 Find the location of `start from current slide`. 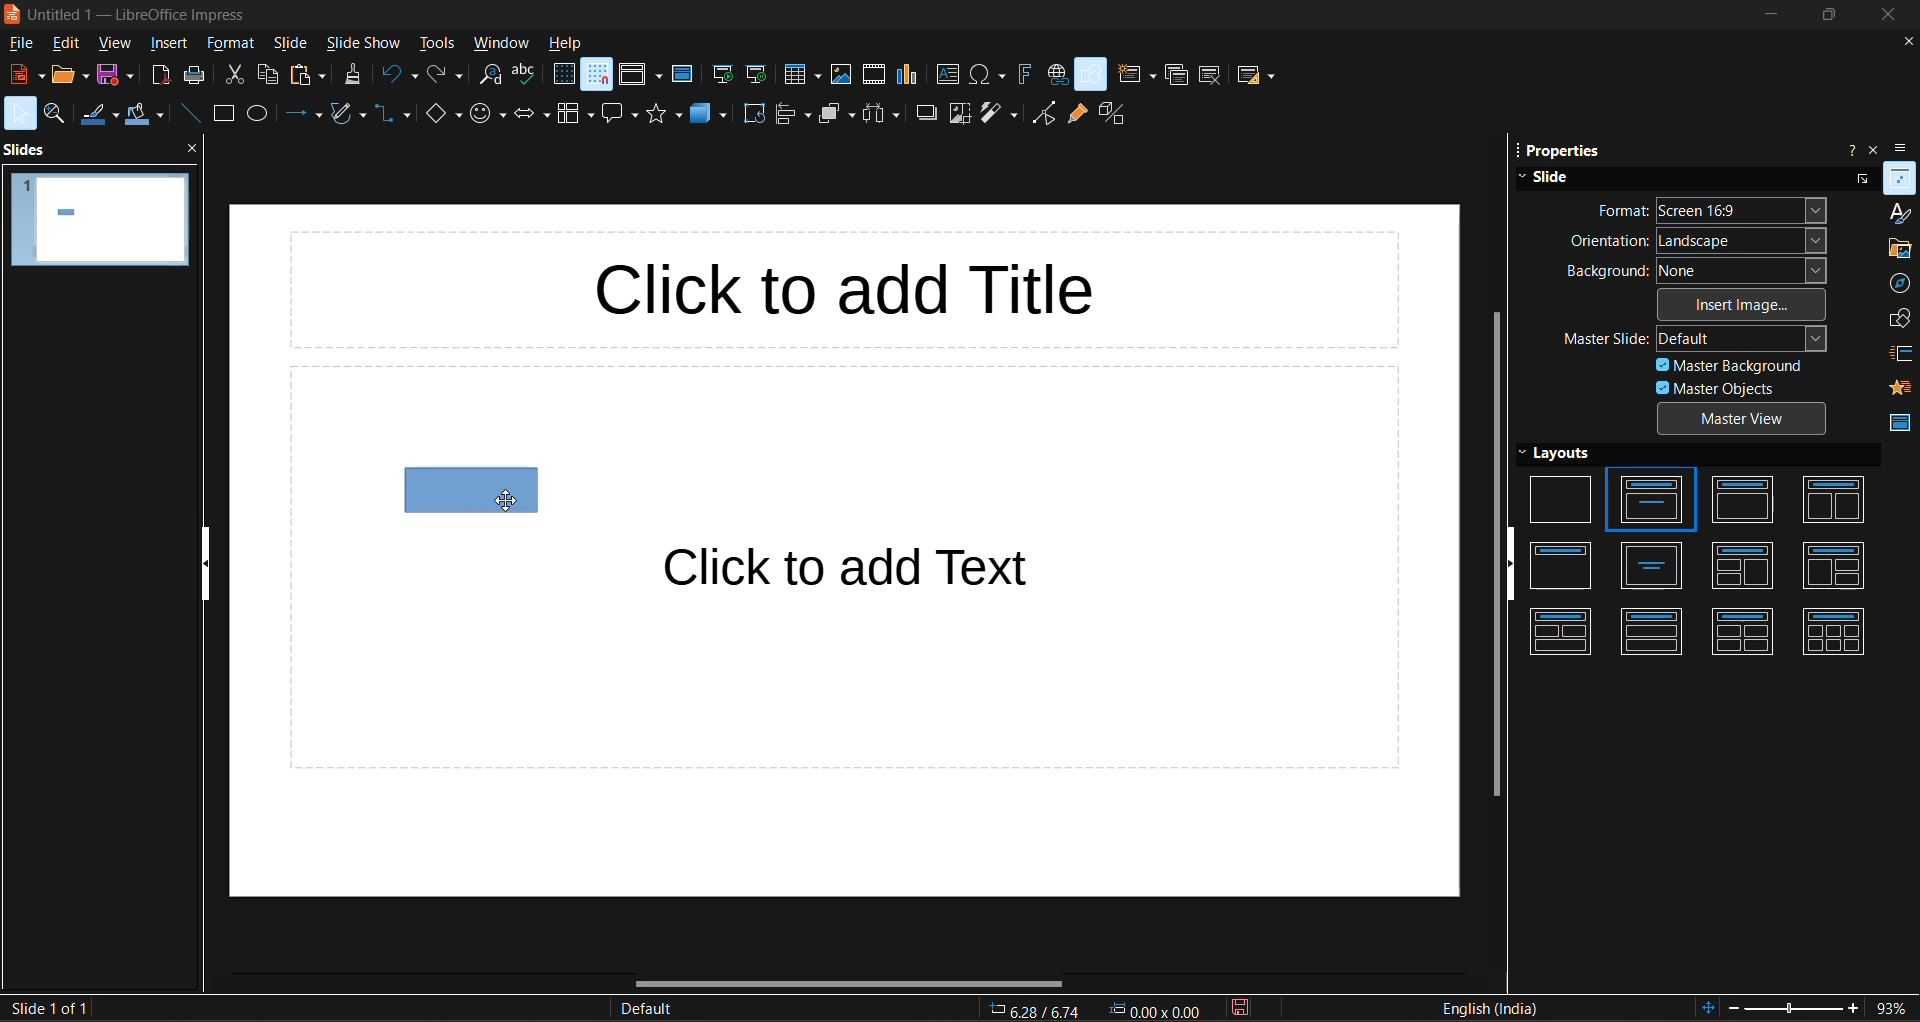

start from current slide is located at coordinates (759, 77).